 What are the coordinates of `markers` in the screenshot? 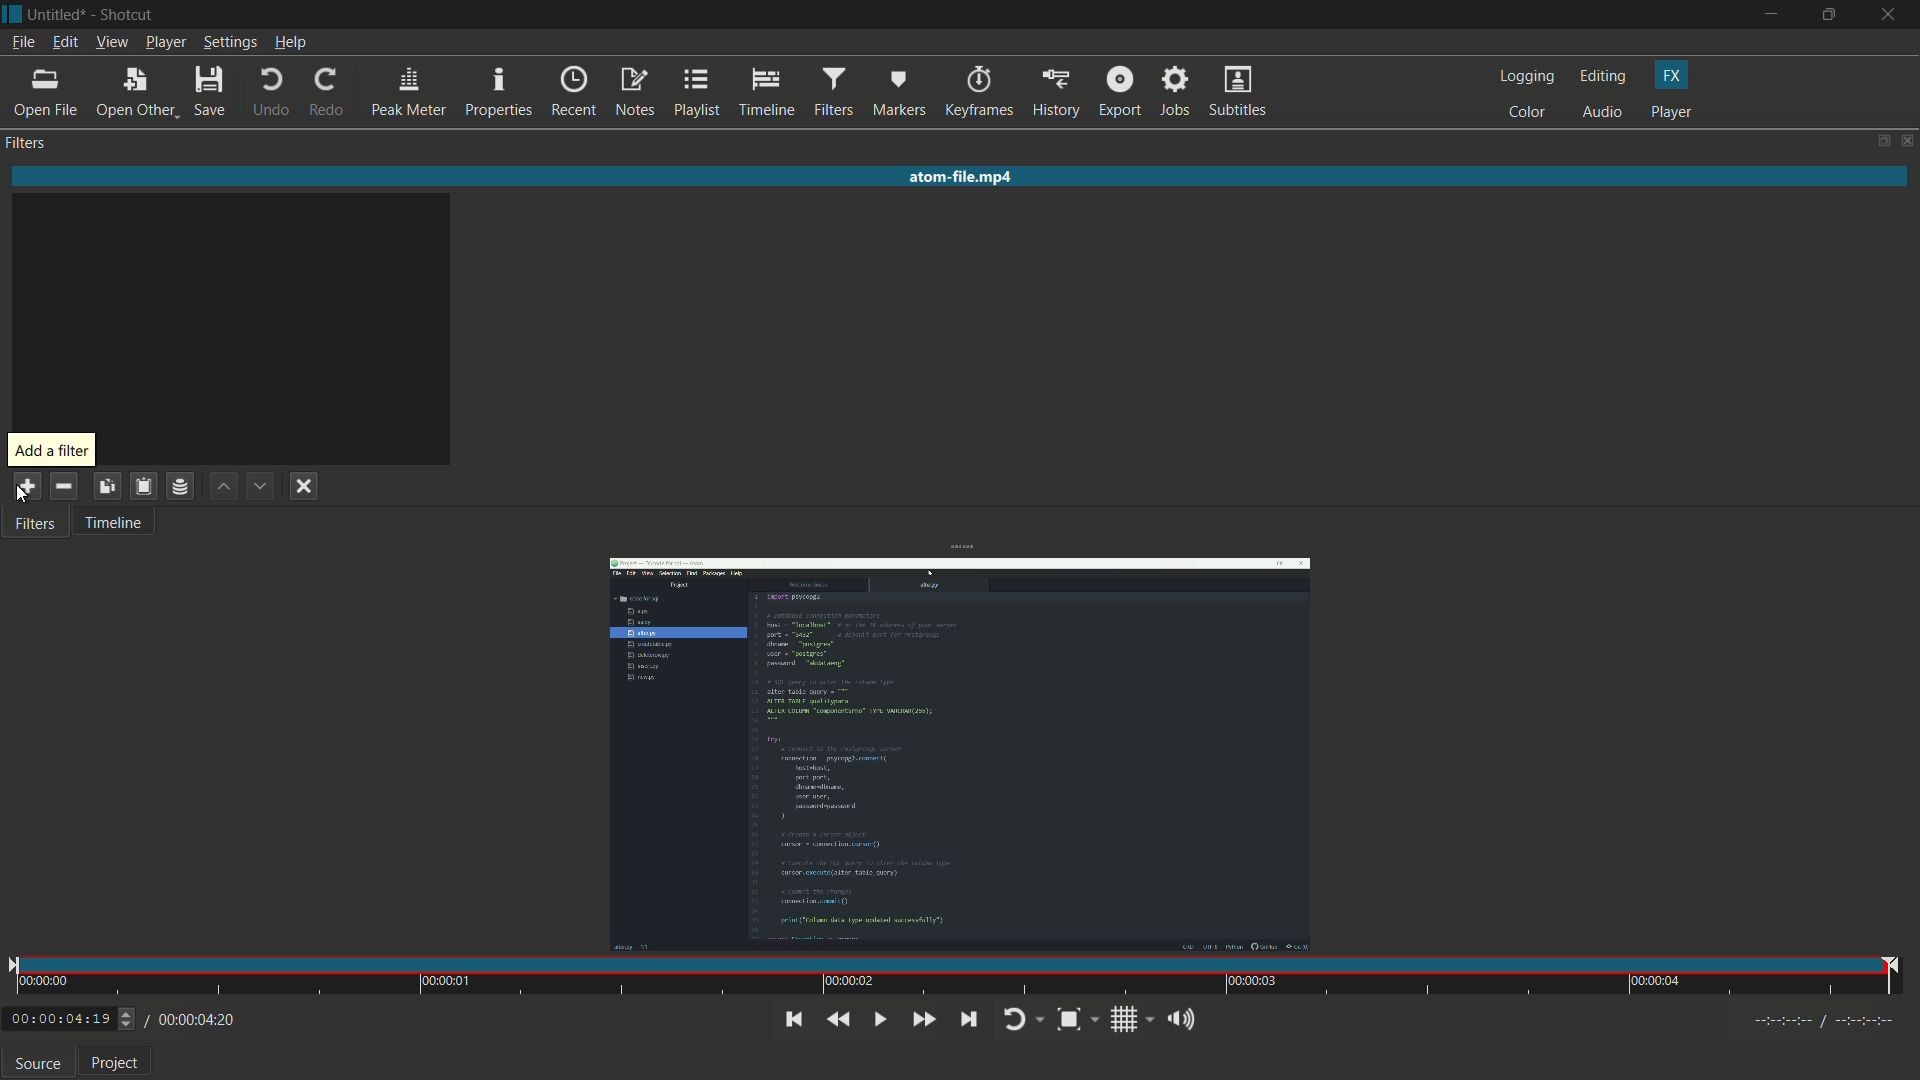 It's located at (897, 96).